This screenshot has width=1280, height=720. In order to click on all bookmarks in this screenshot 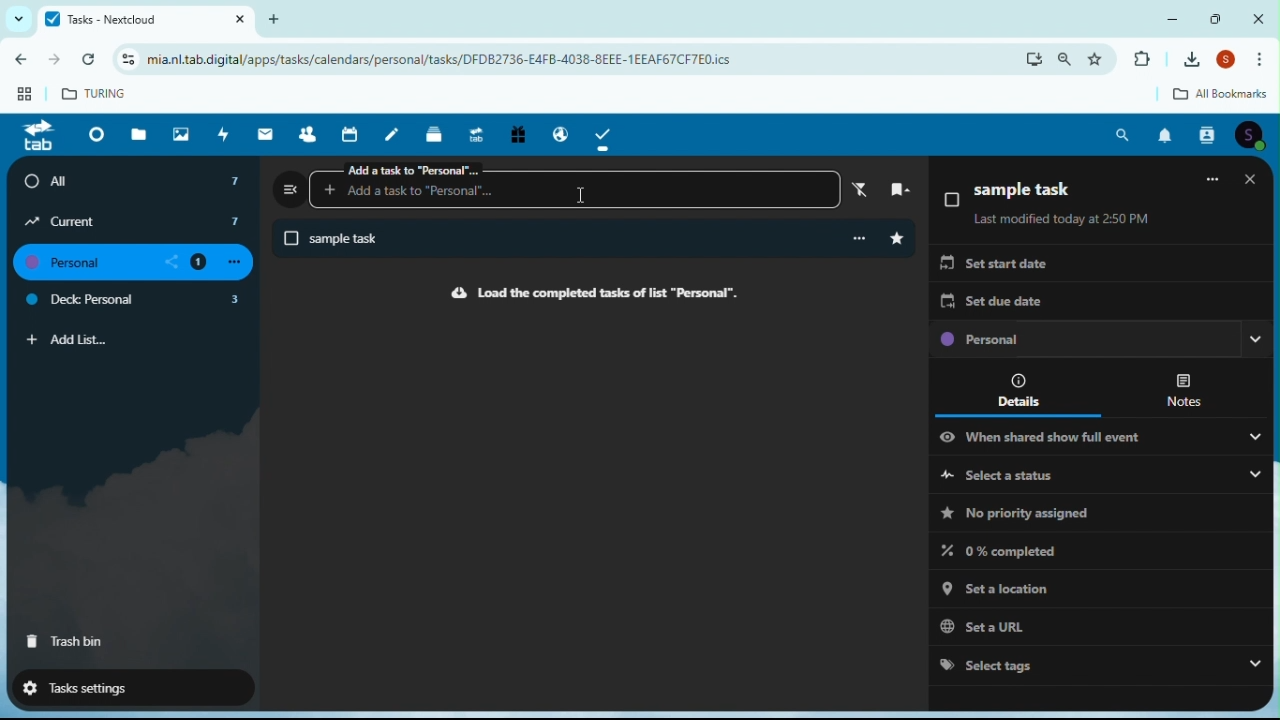, I will do `click(1205, 95)`.